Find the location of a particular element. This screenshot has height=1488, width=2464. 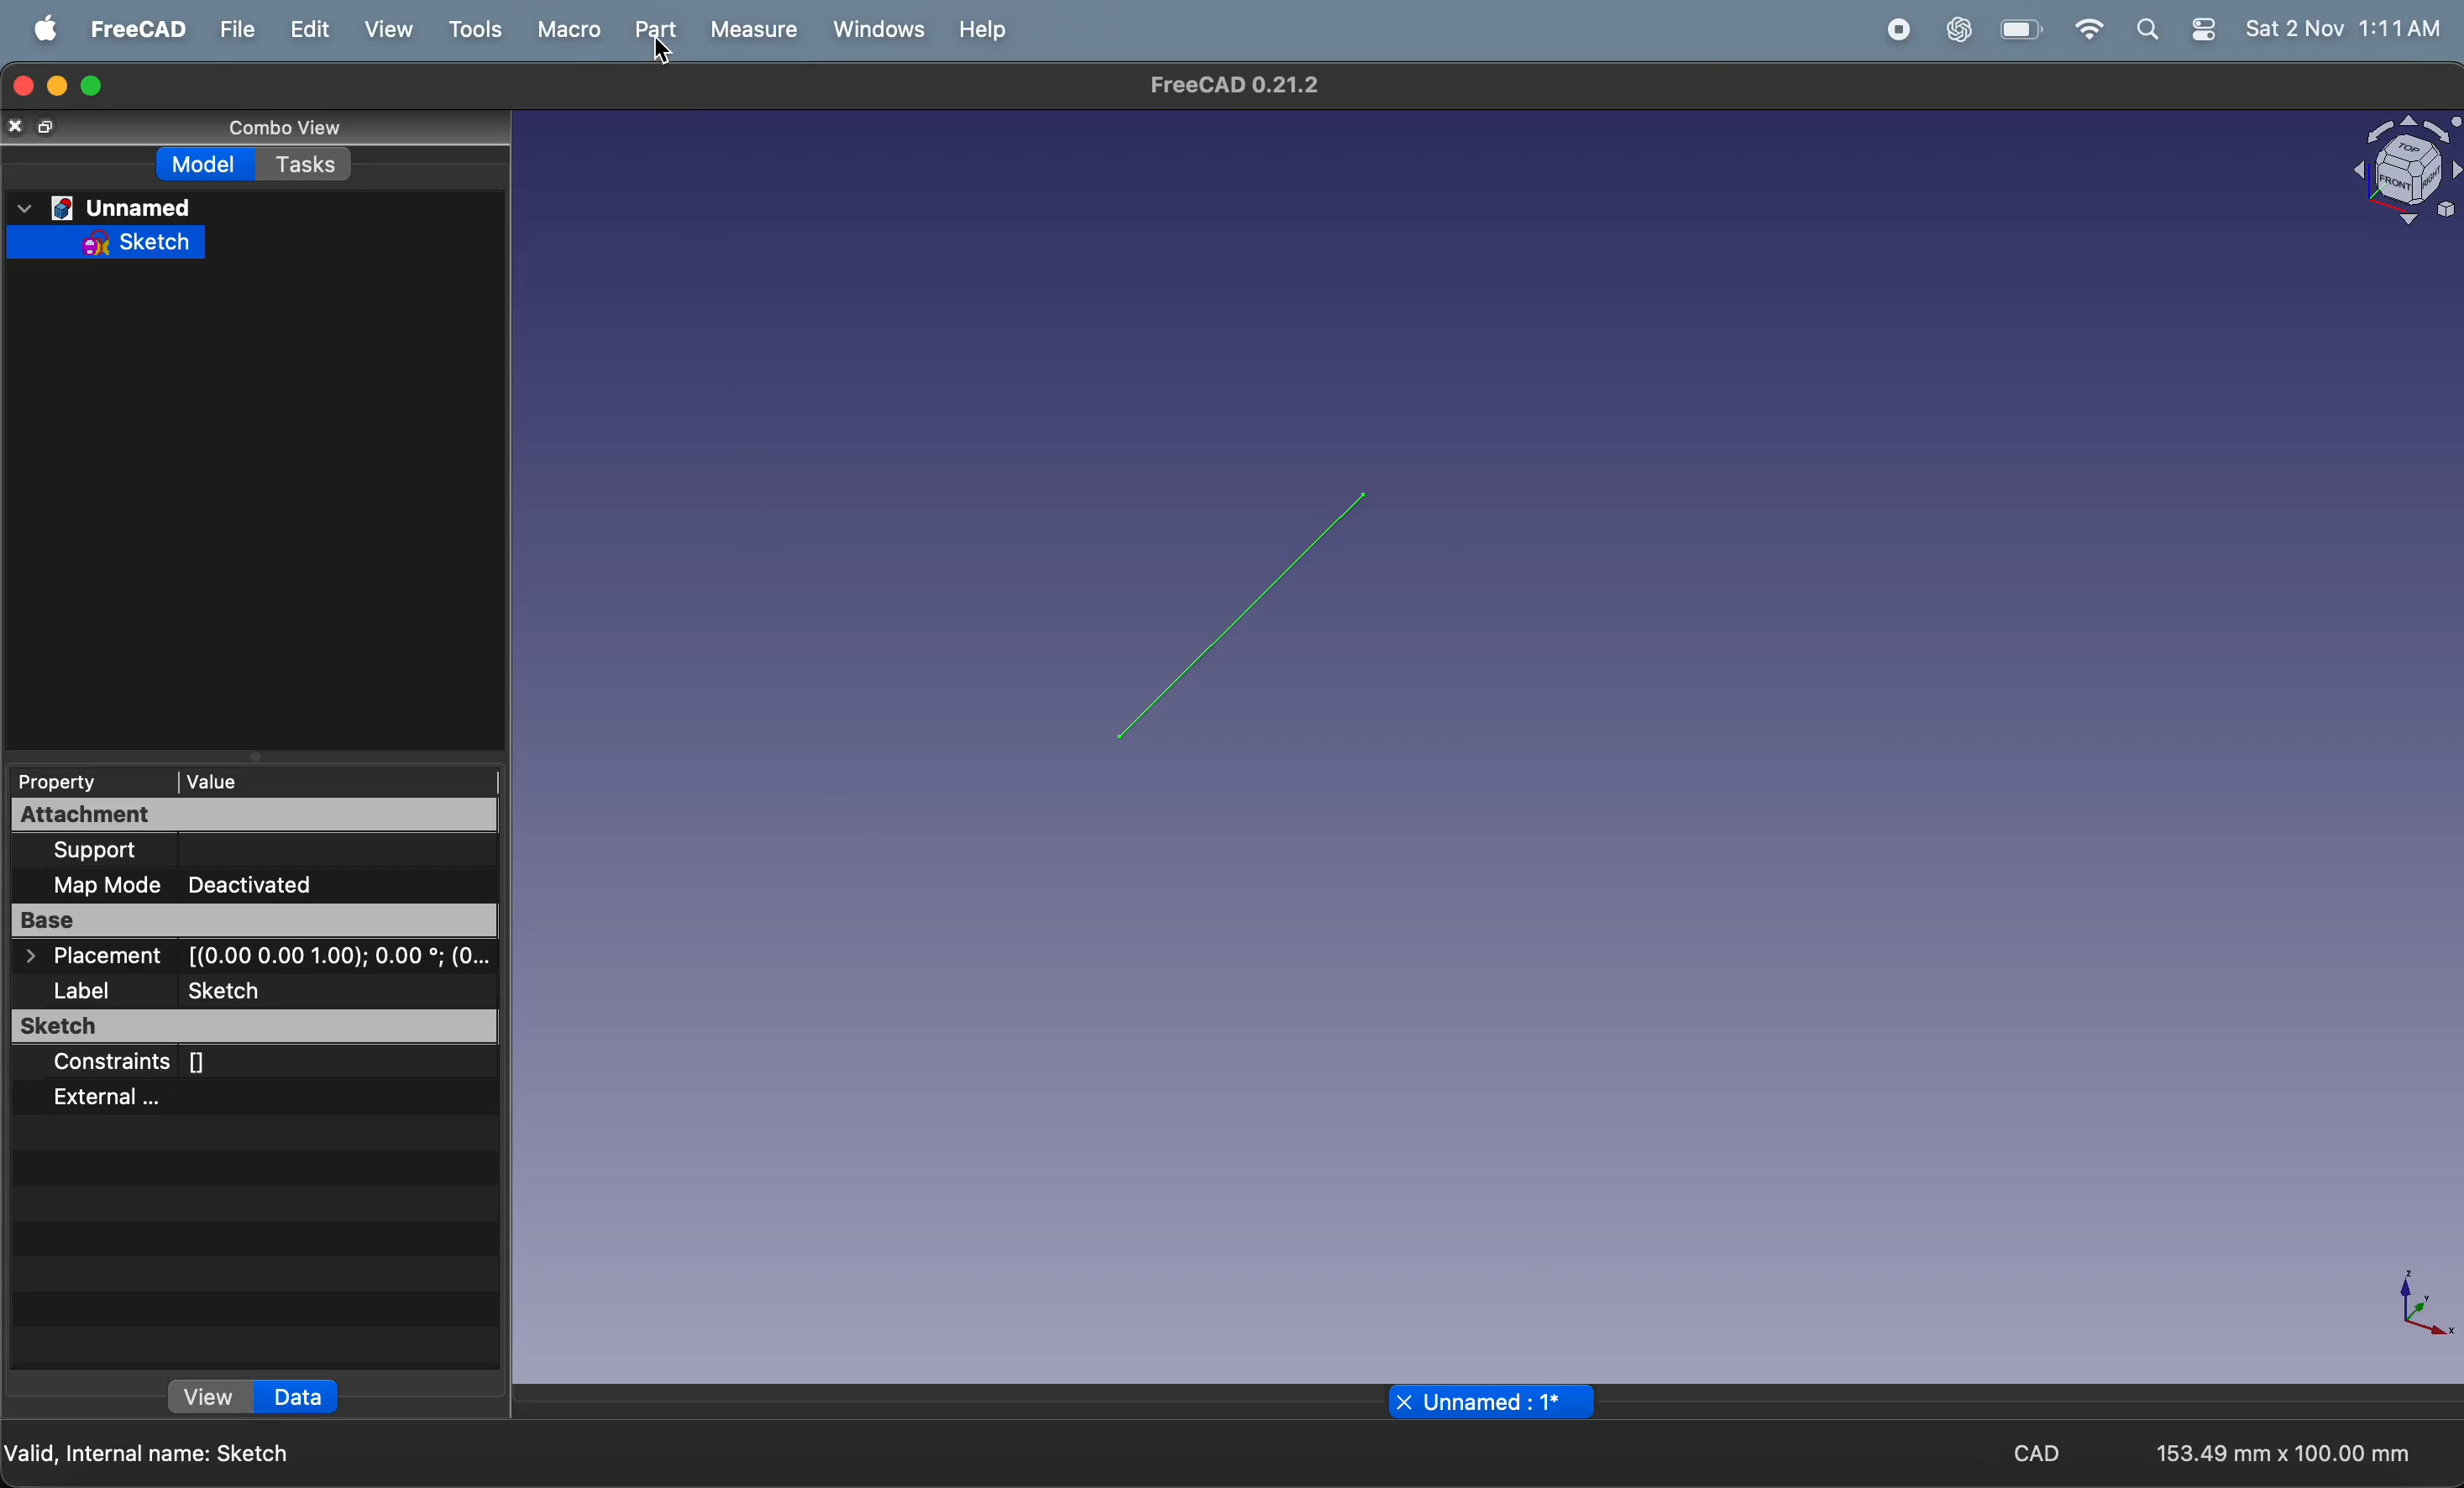

external... is located at coordinates (112, 1101).